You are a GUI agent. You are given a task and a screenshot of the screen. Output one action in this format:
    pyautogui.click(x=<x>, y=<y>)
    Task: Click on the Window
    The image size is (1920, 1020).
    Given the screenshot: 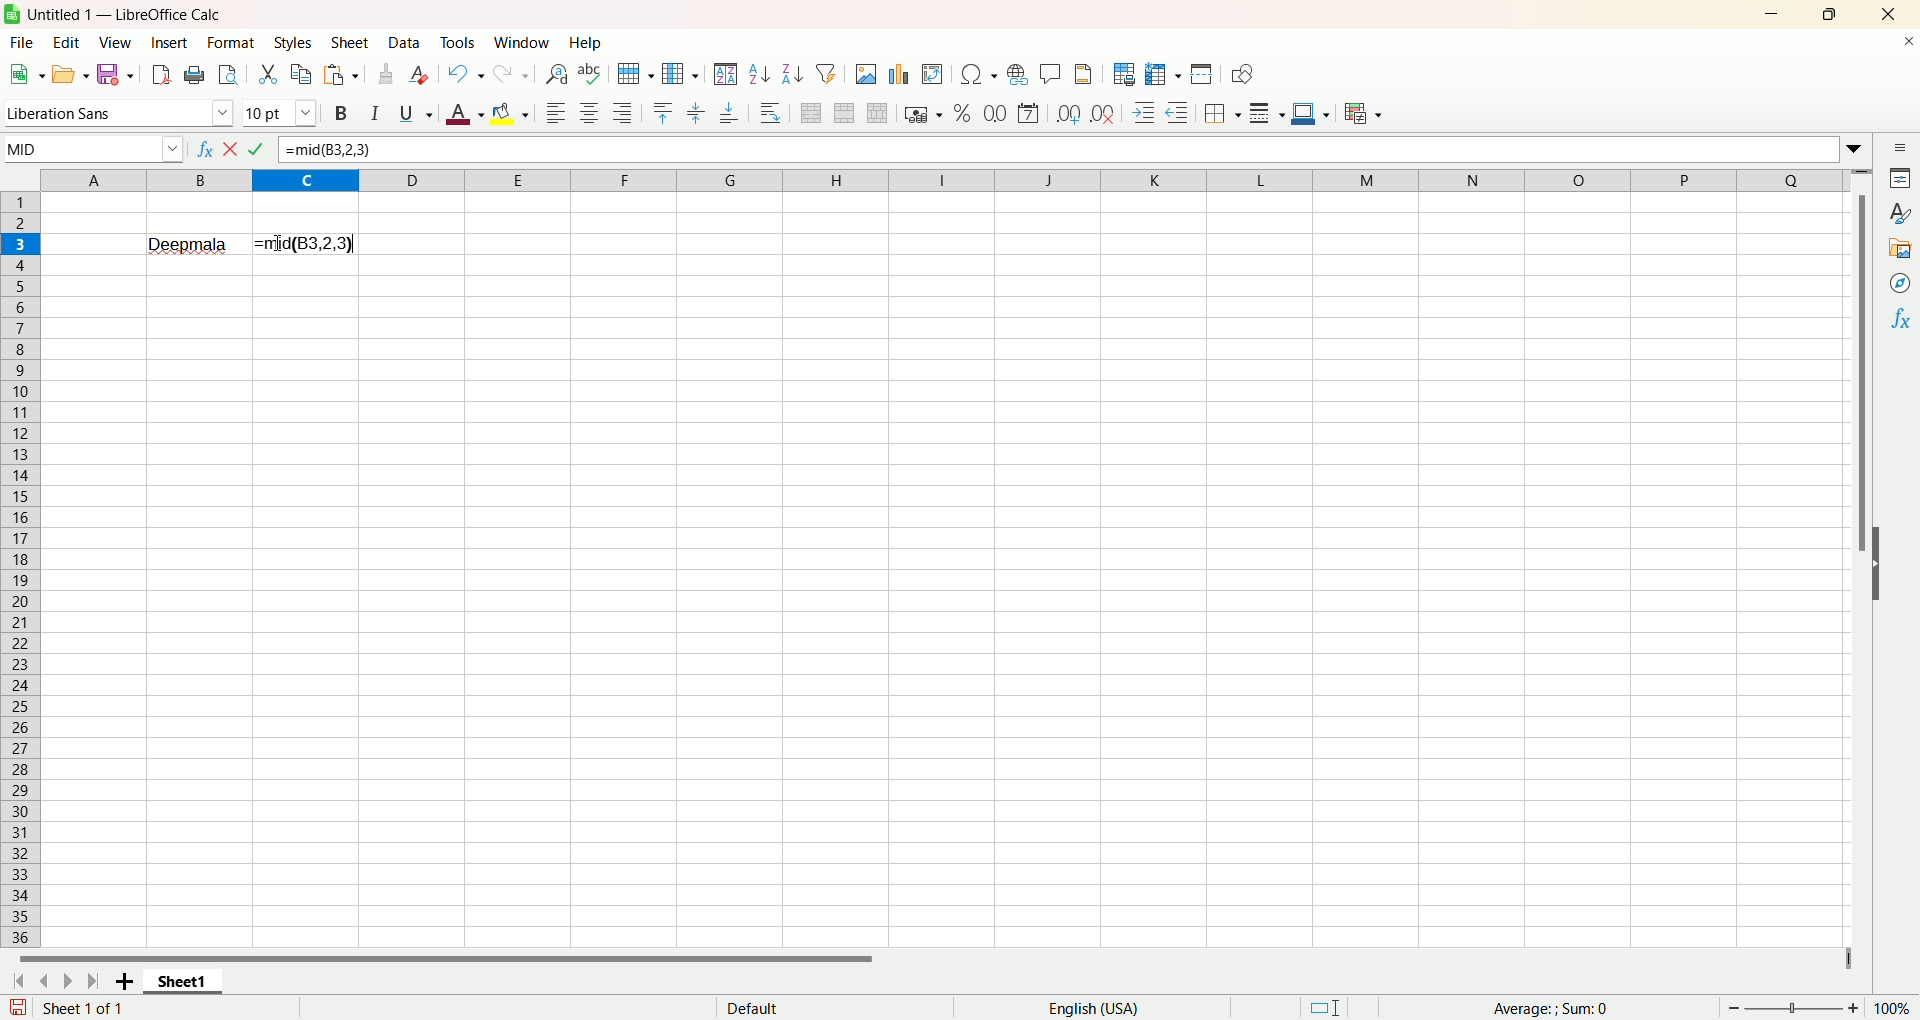 What is the action you would take?
    pyautogui.click(x=523, y=42)
    